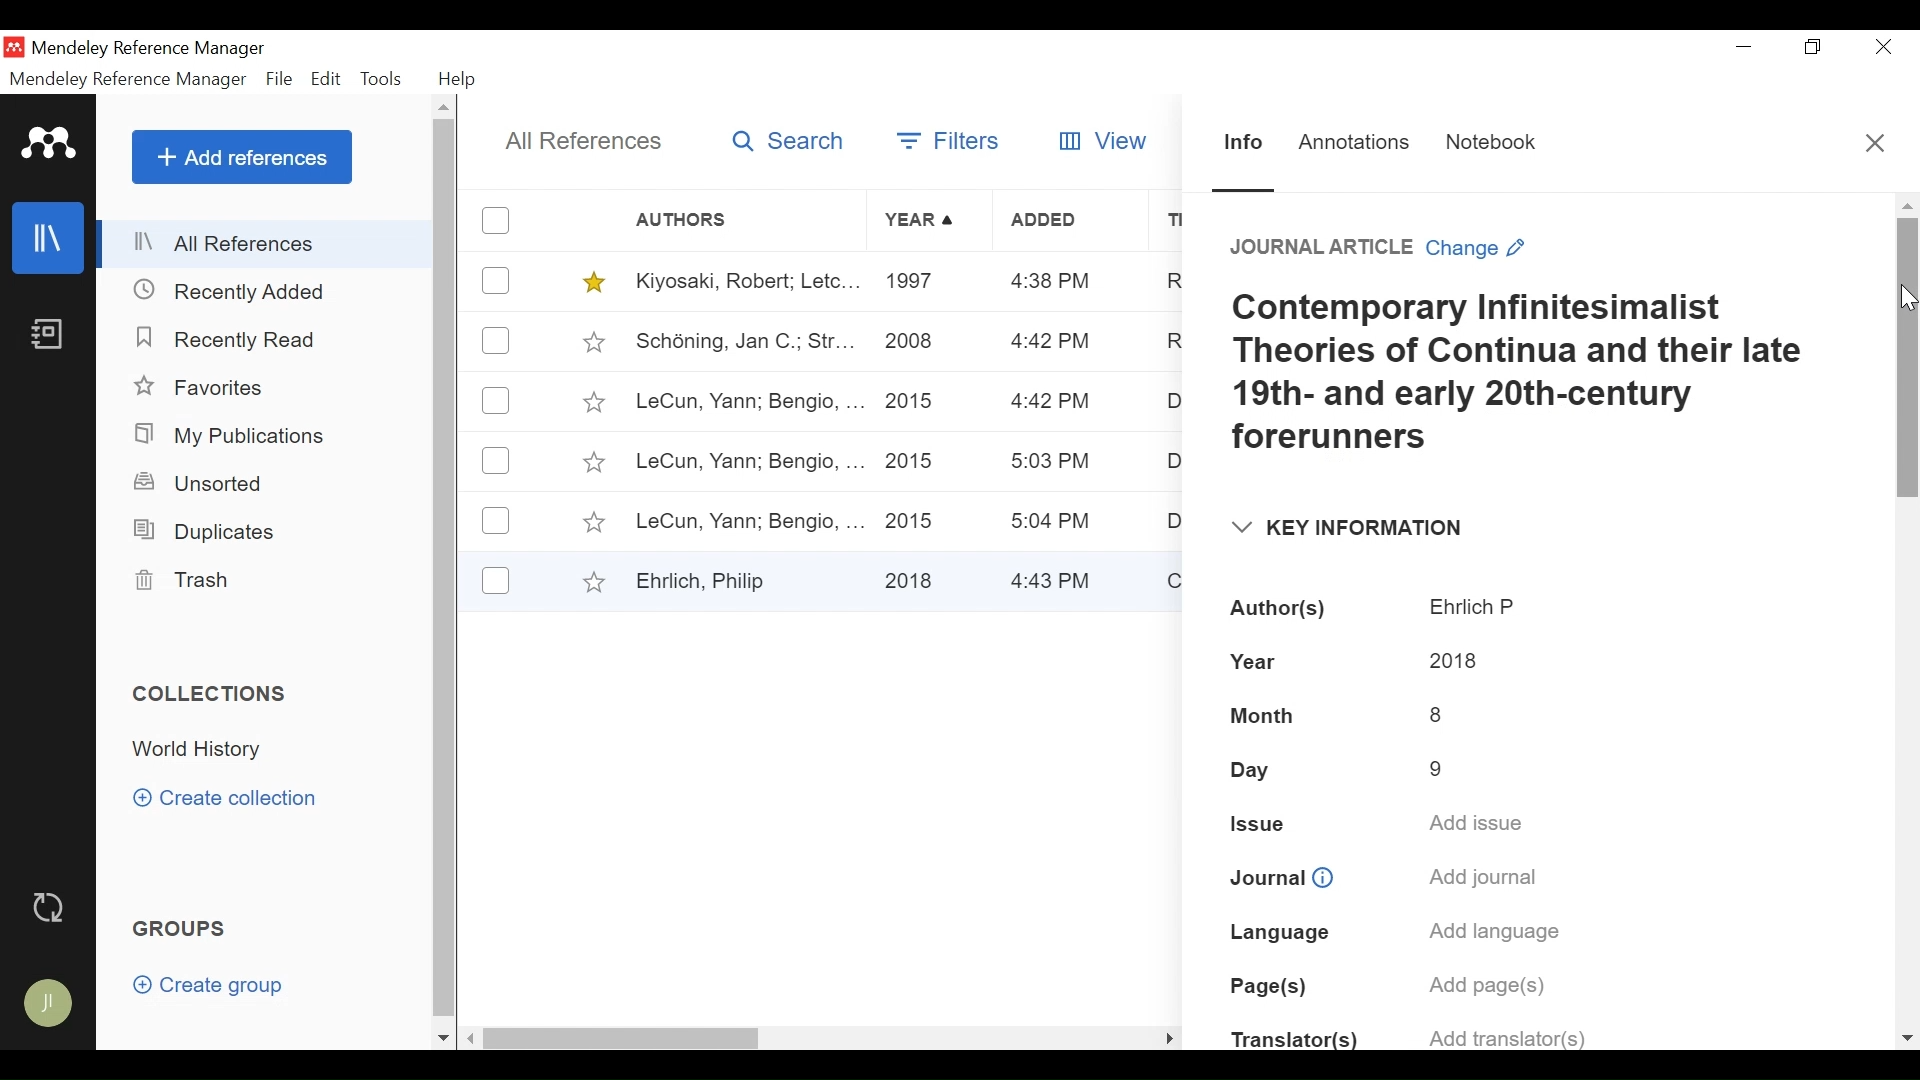 The image size is (1920, 1080). Describe the element at coordinates (1494, 986) in the screenshot. I see `Add page(s)` at that location.